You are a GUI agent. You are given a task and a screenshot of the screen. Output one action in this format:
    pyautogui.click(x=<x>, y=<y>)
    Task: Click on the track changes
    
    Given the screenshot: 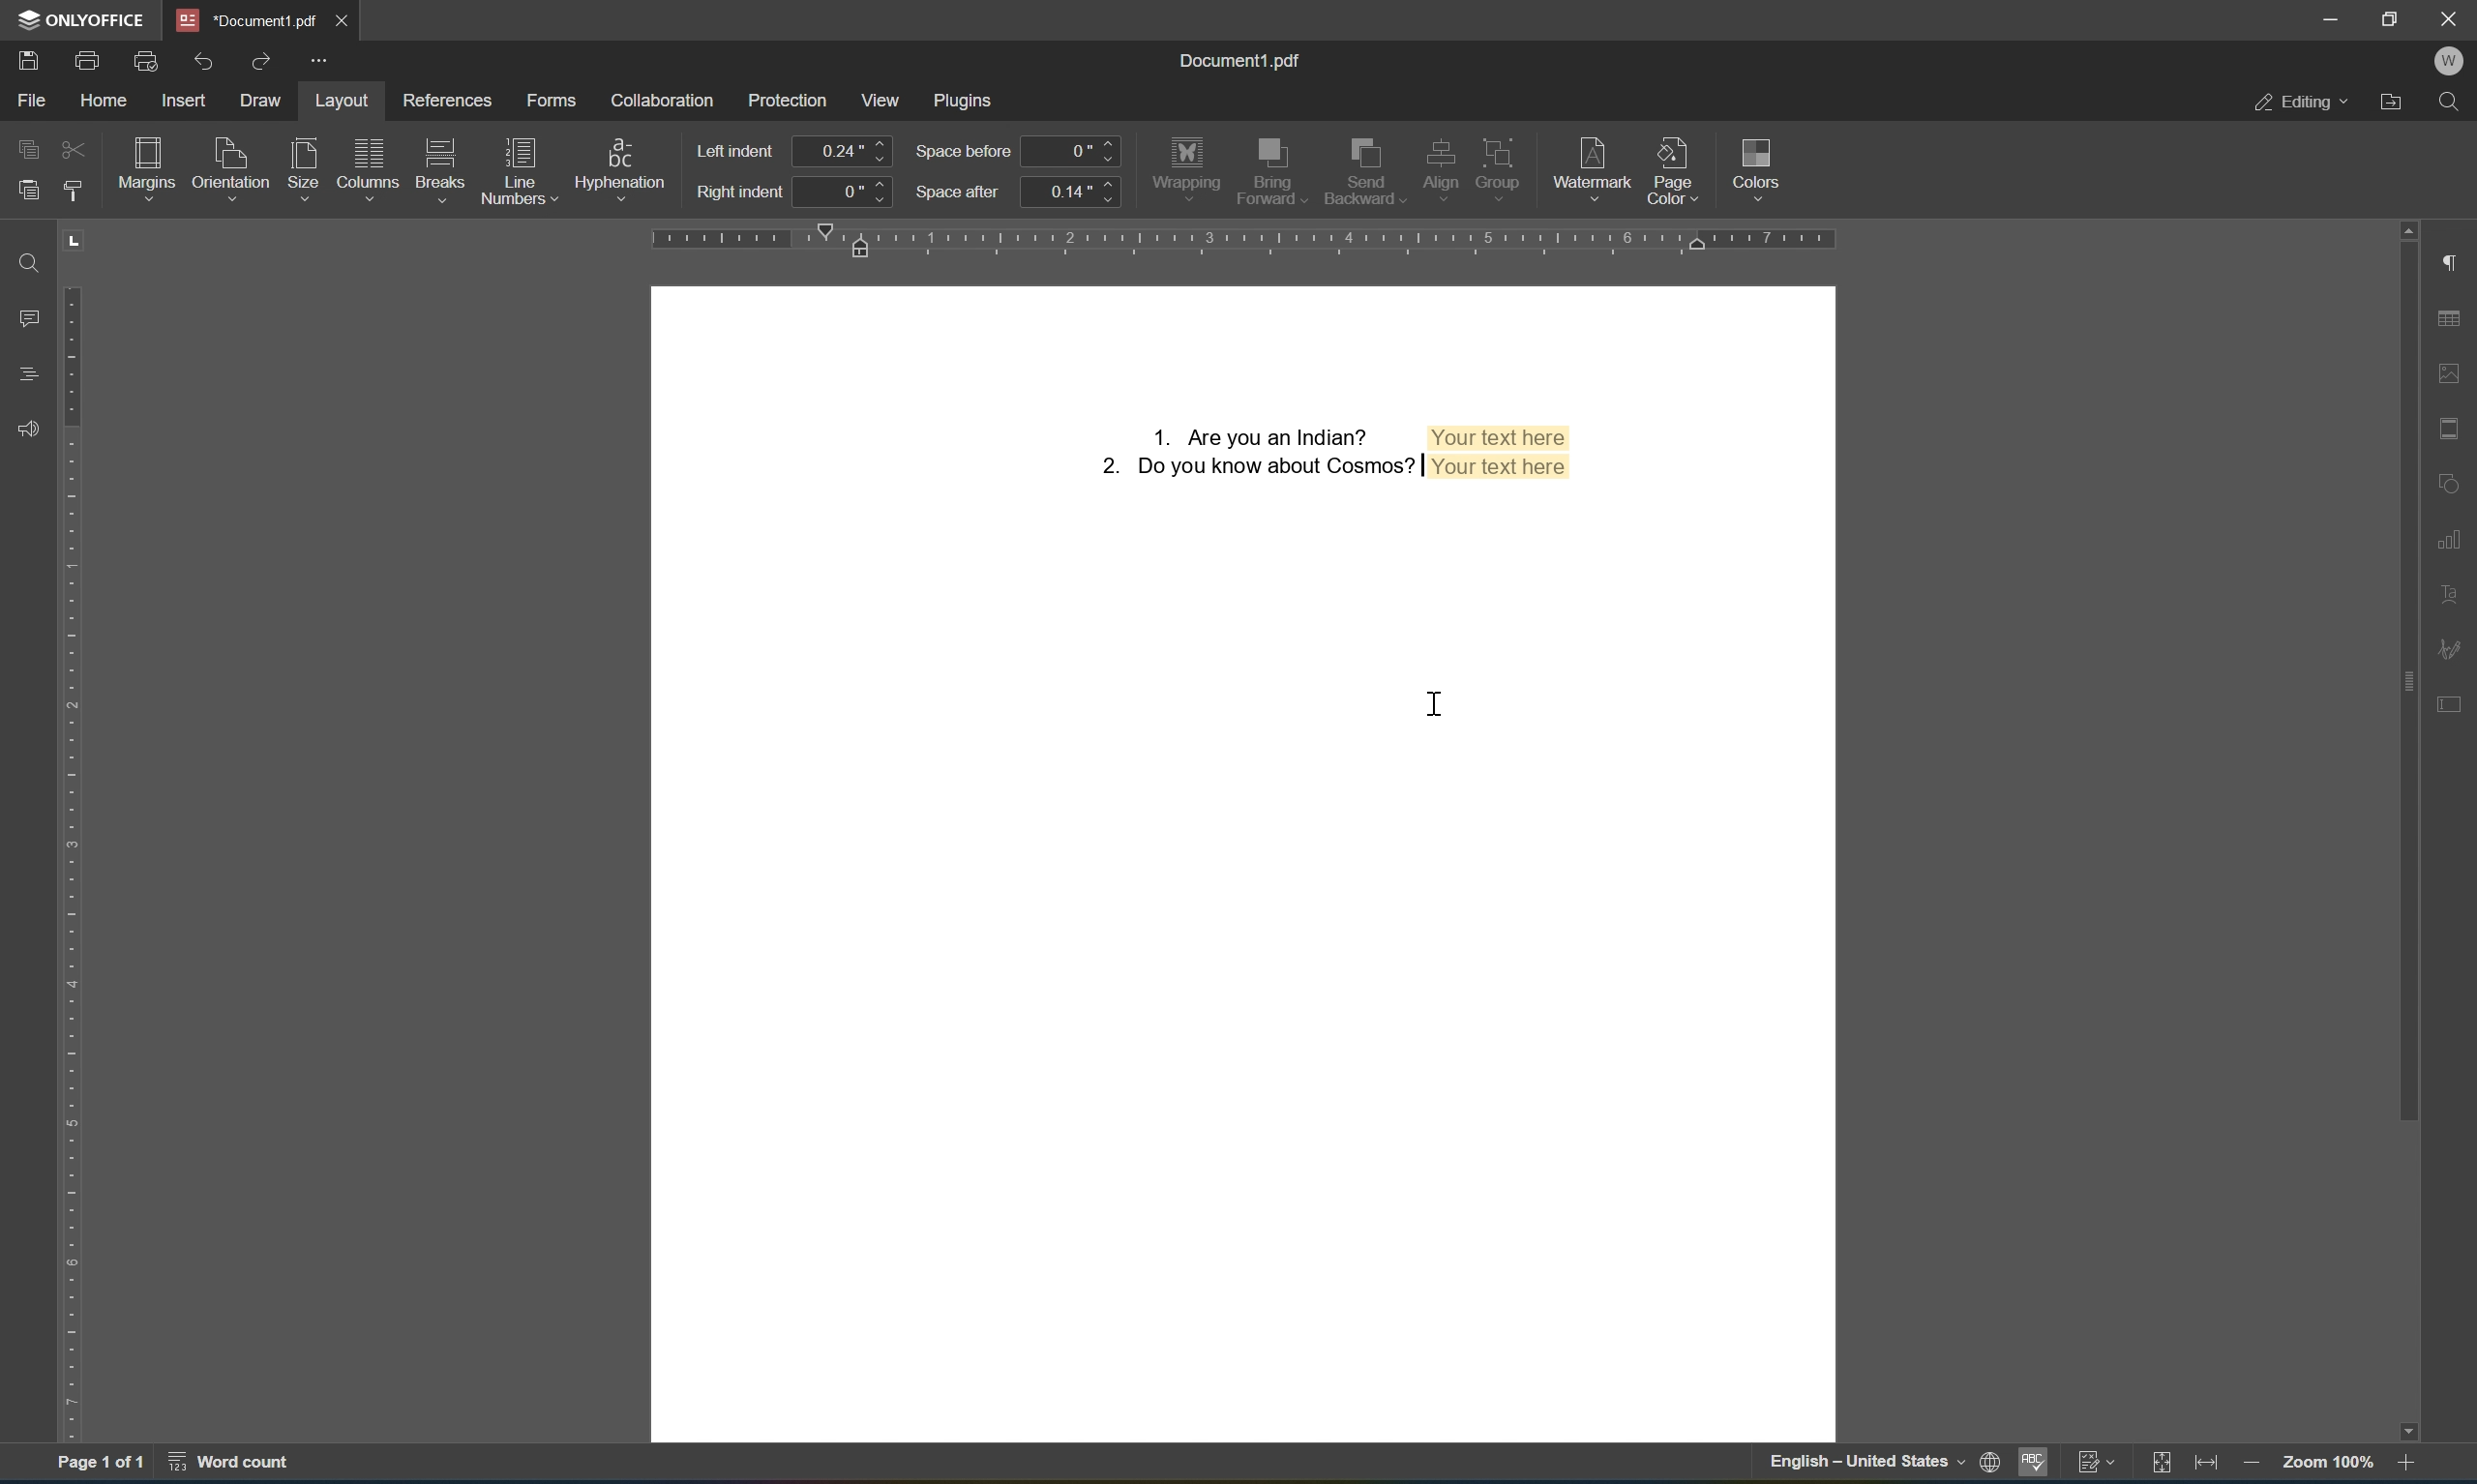 What is the action you would take?
    pyautogui.click(x=2098, y=1467)
    